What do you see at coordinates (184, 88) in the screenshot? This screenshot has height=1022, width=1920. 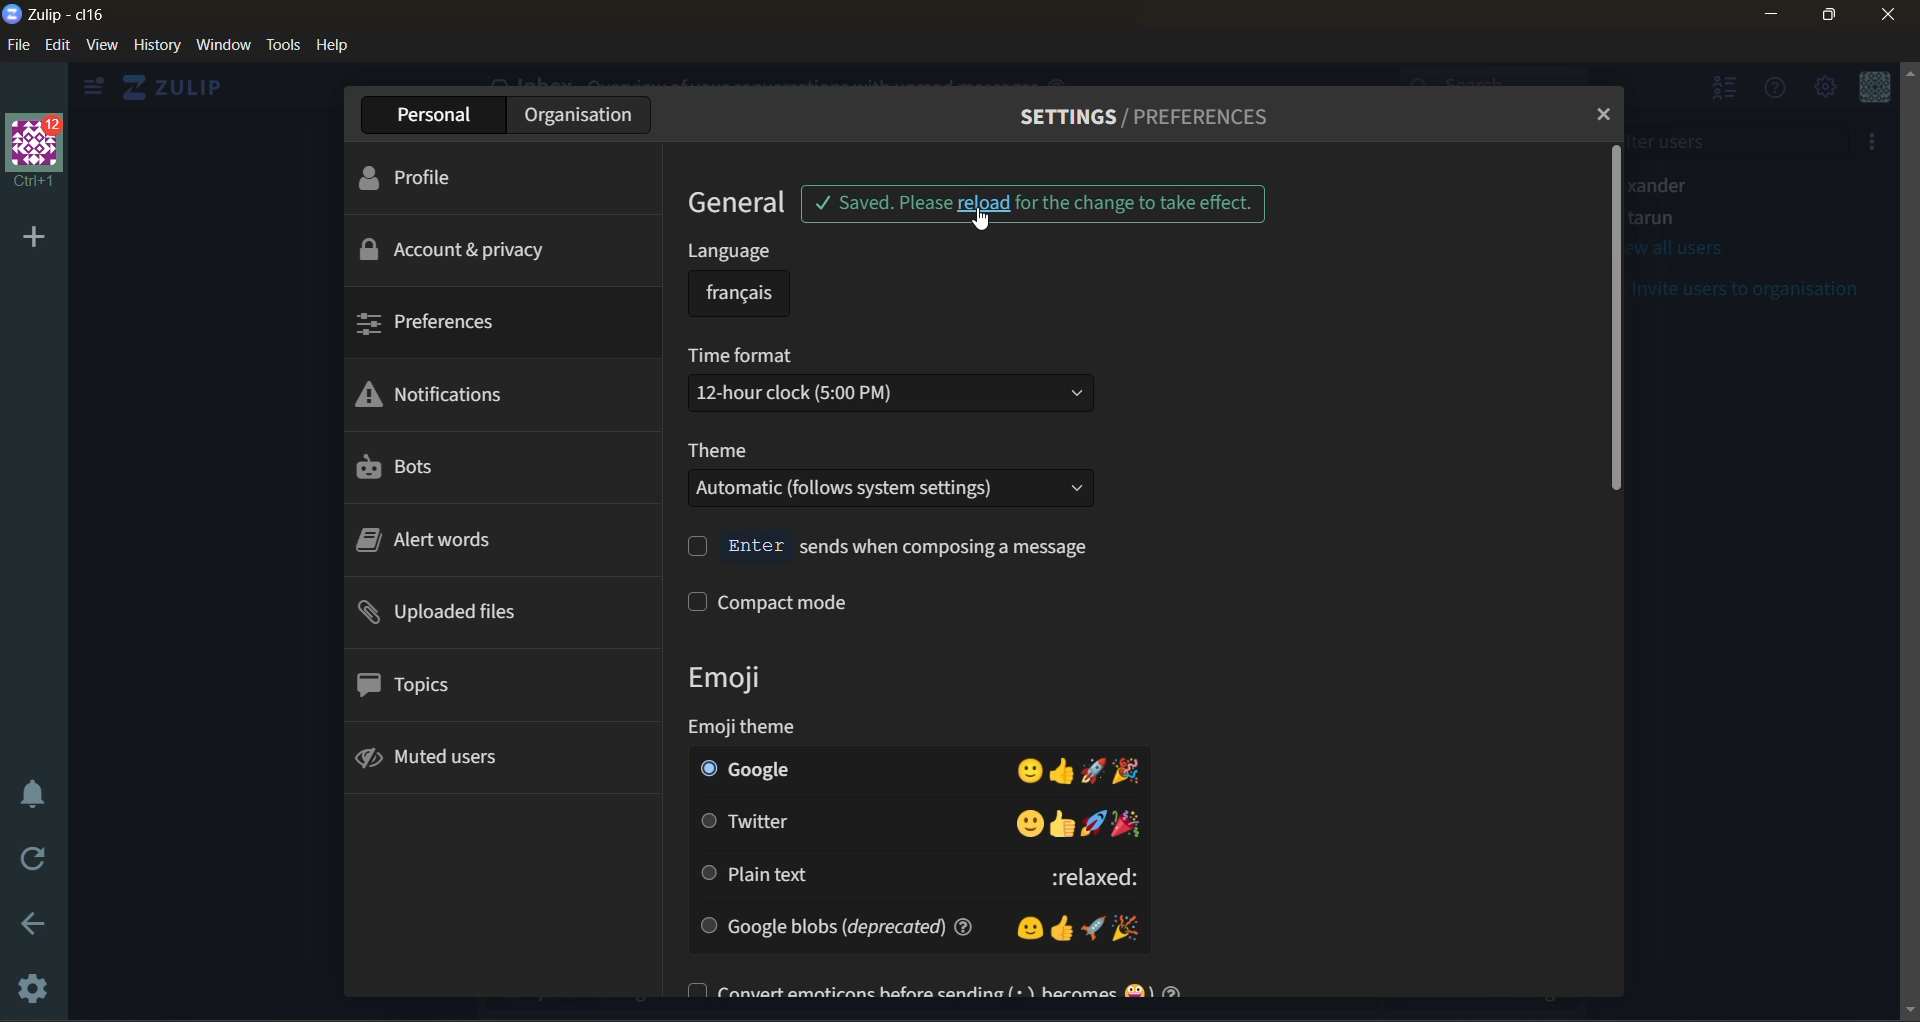 I see `home` at bounding box center [184, 88].